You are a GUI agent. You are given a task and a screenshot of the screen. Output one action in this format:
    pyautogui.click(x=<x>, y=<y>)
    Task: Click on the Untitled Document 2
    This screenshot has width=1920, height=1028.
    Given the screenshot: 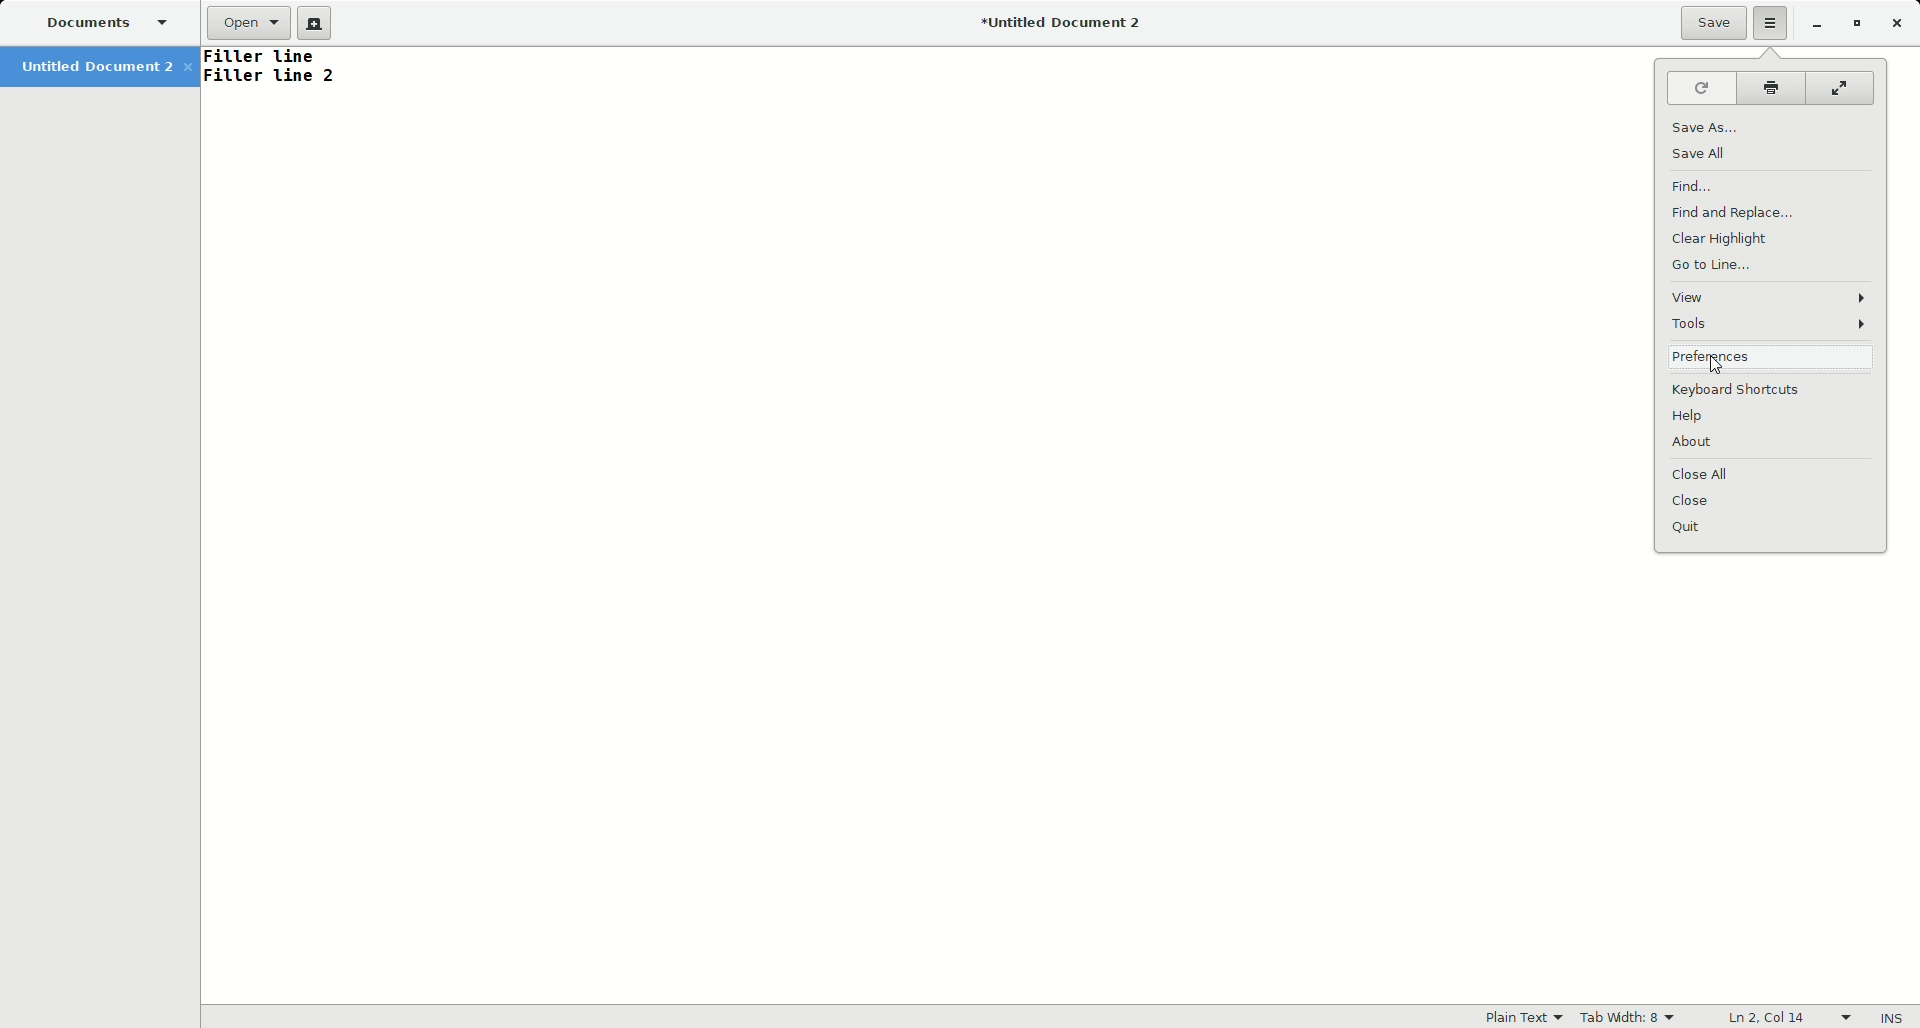 What is the action you would take?
    pyautogui.click(x=106, y=66)
    